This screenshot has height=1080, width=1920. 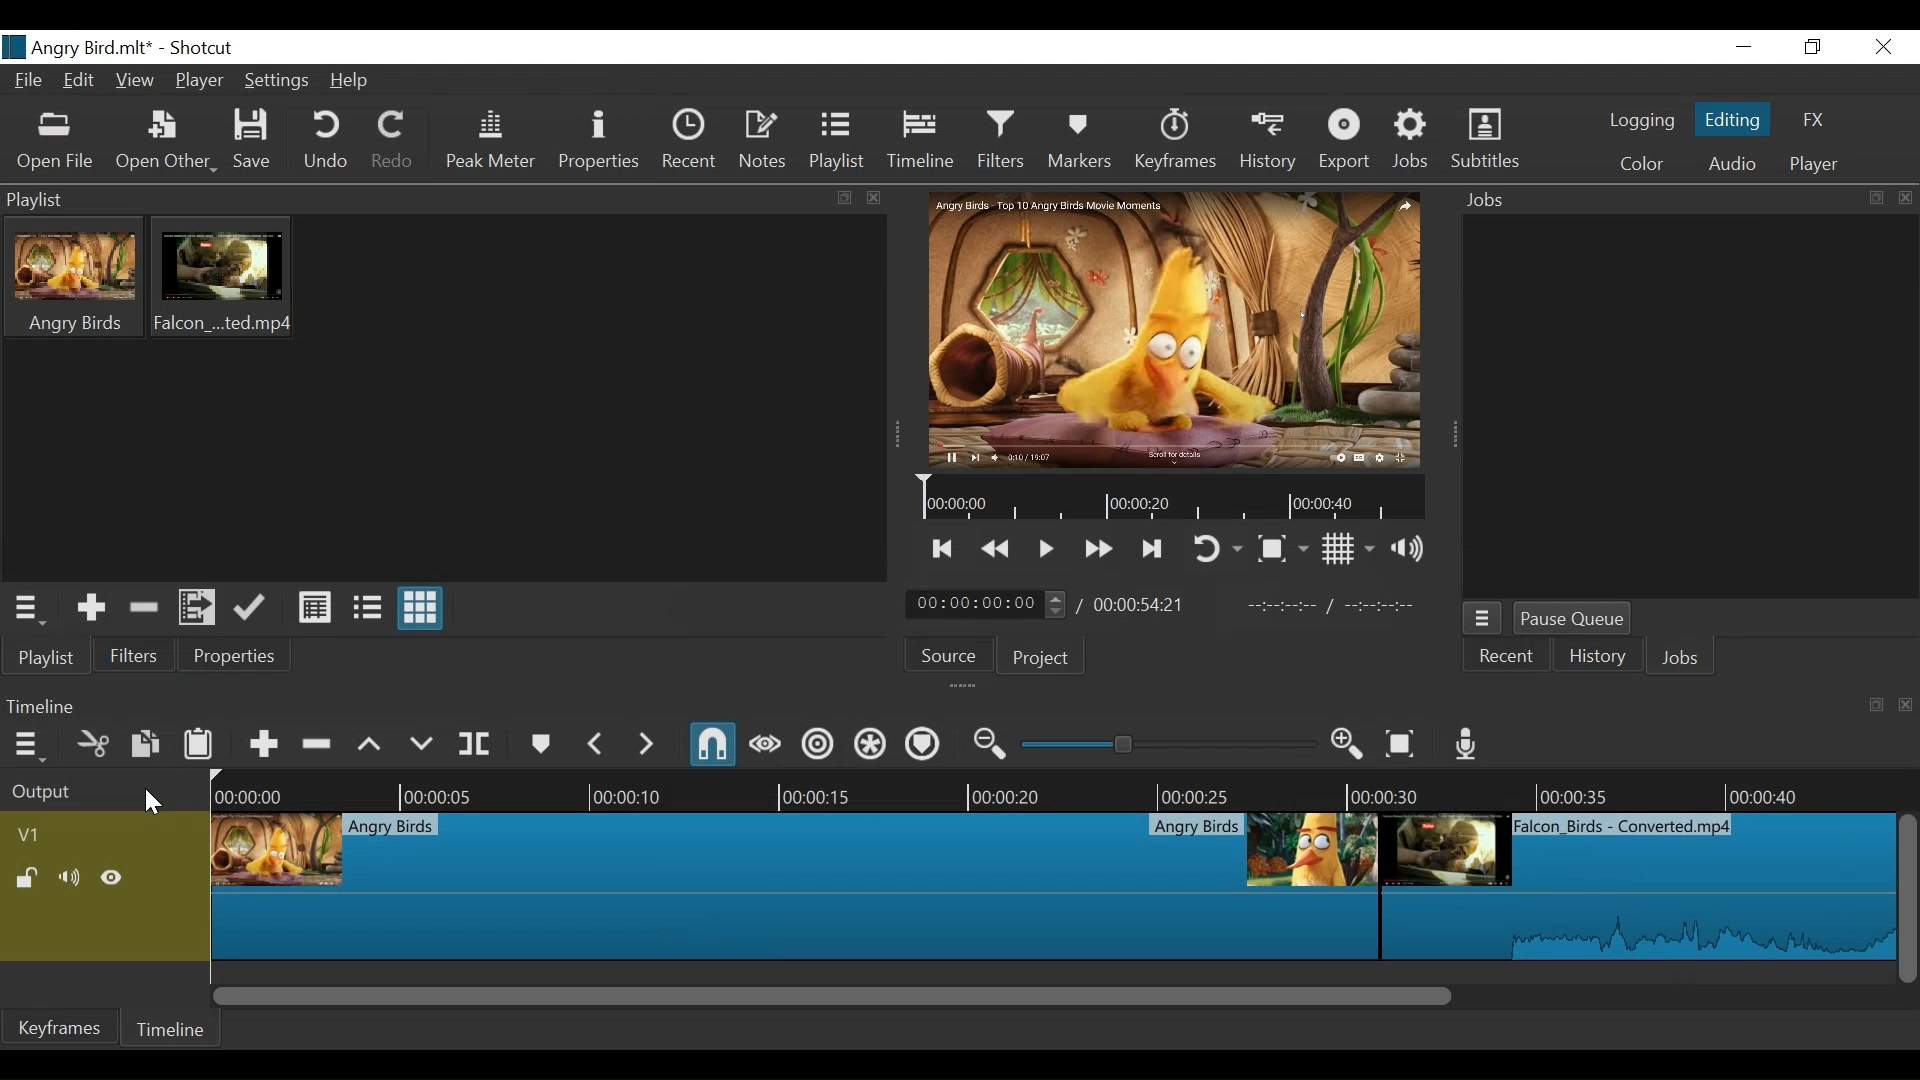 What do you see at coordinates (68, 877) in the screenshot?
I see `Mute` at bounding box center [68, 877].